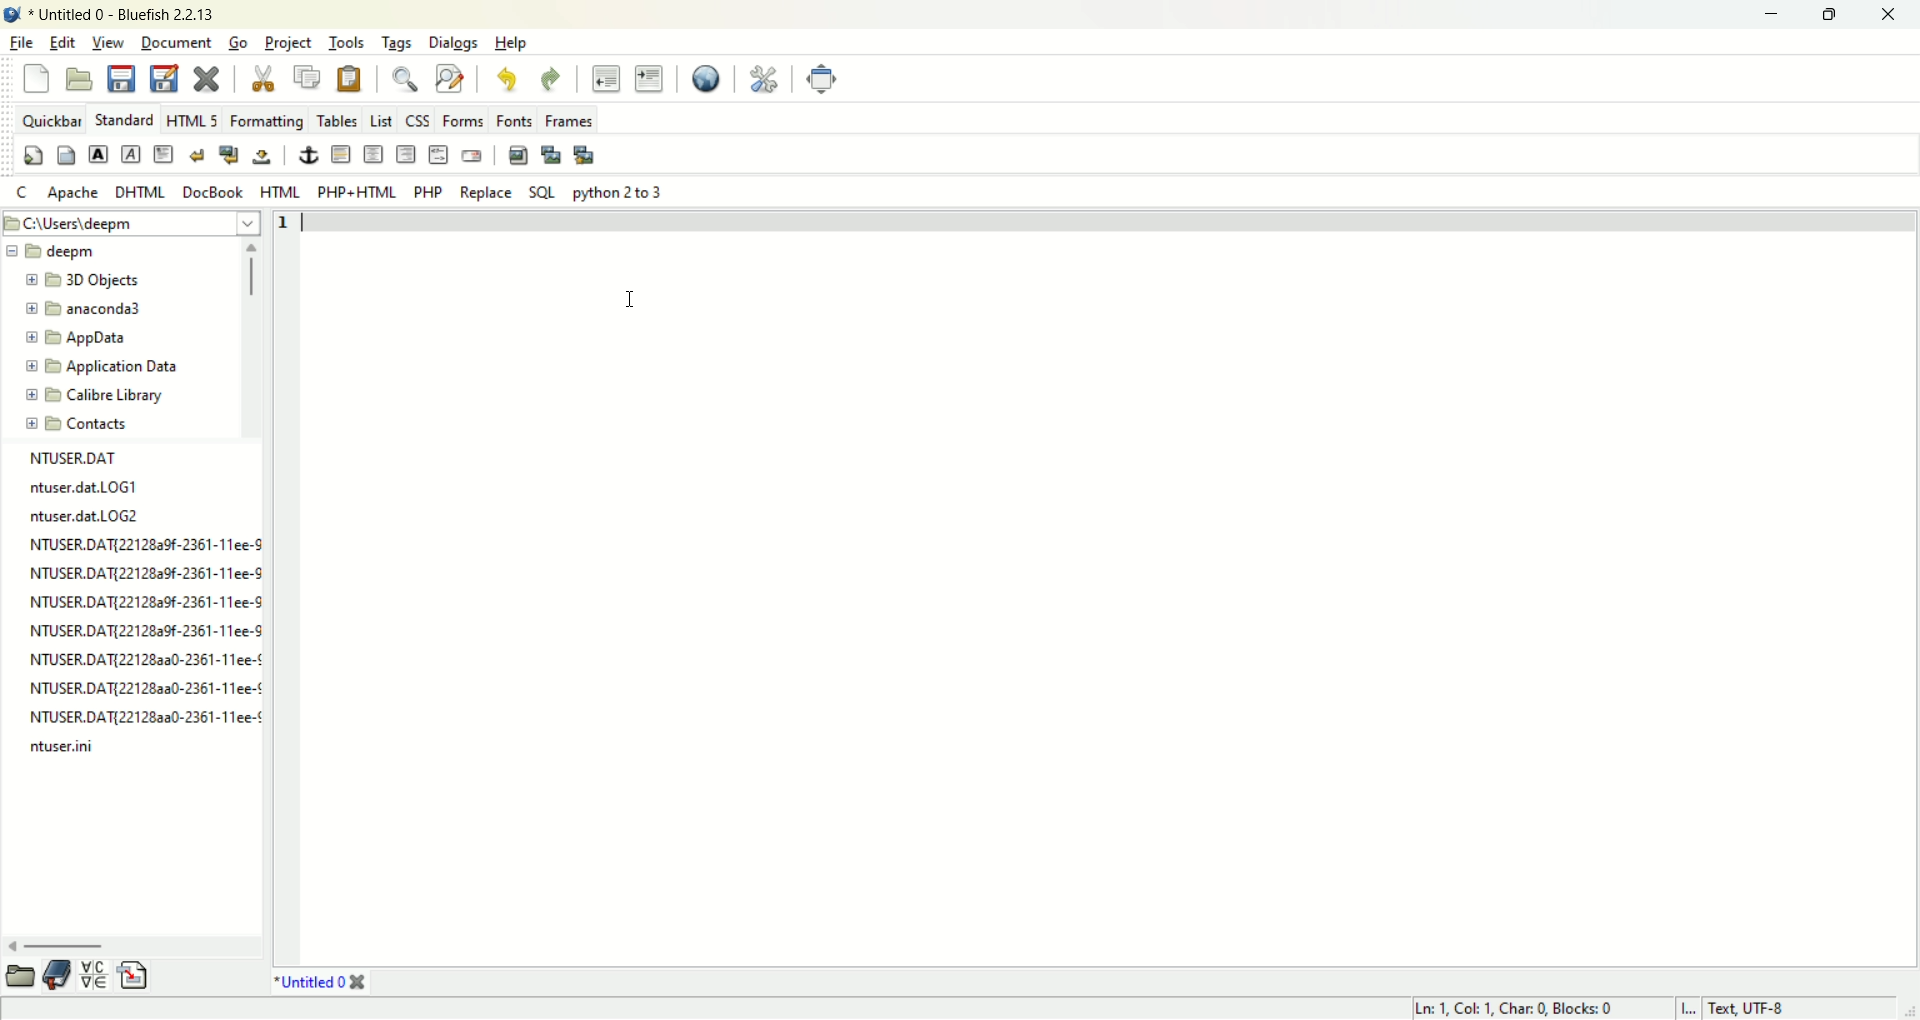 The height and width of the screenshot is (1020, 1920). Describe the element at coordinates (79, 340) in the screenshot. I see `app` at that location.